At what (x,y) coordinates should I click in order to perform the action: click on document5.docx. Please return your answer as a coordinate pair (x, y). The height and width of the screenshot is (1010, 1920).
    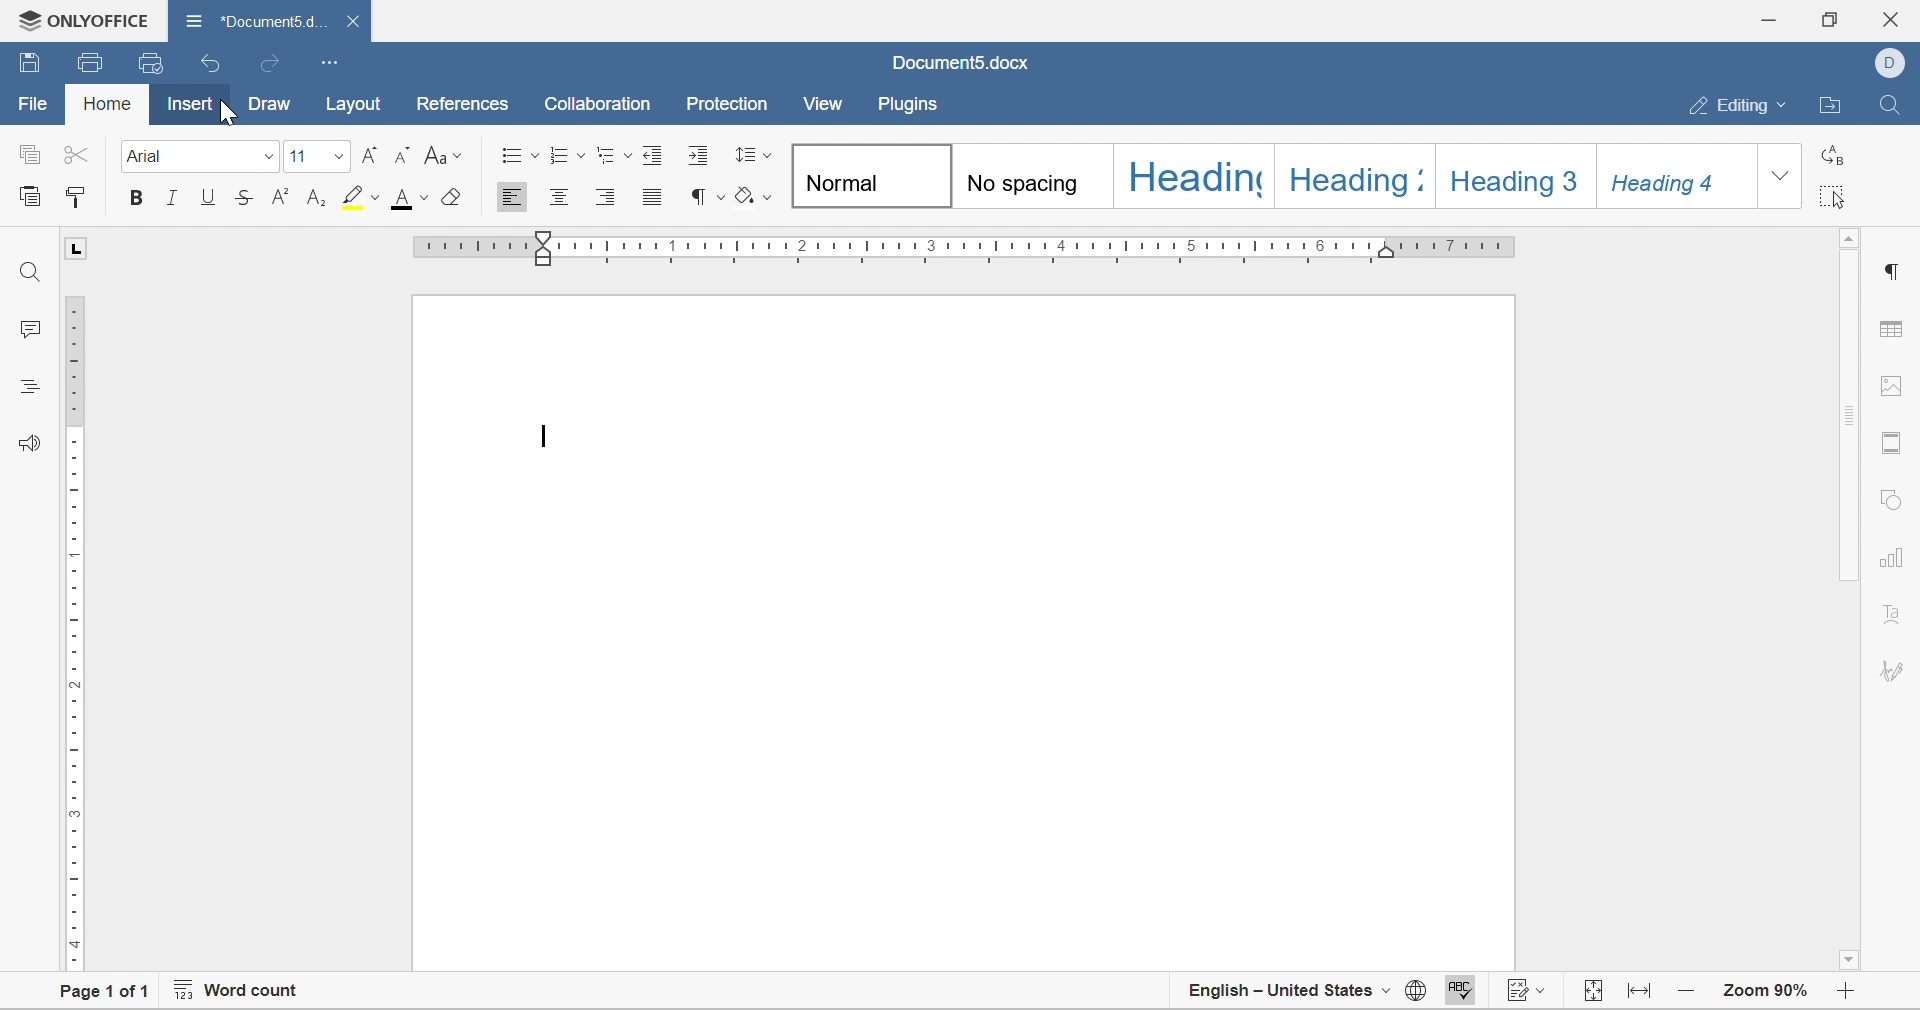
    Looking at the image, I should click on (956, 61).